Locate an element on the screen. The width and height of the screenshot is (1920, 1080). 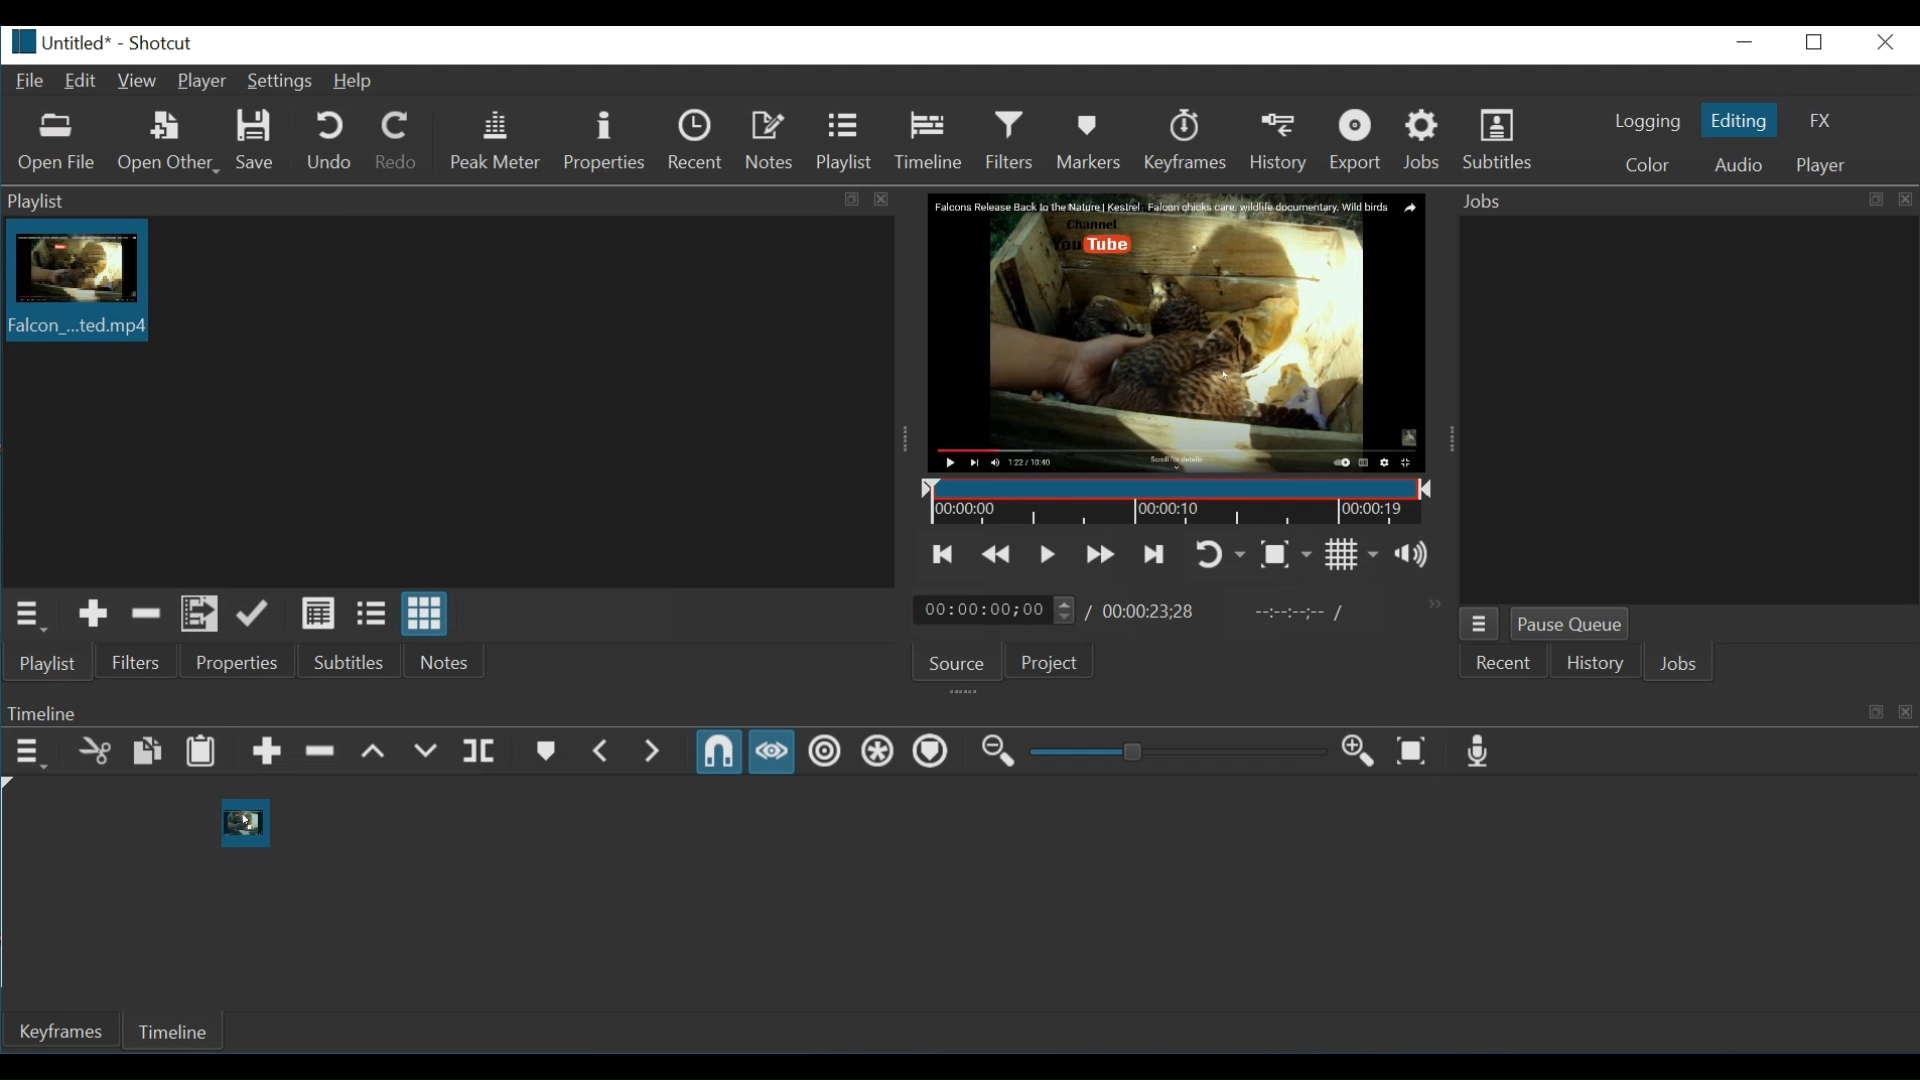
Recent is located at coordinates (1501, 665).